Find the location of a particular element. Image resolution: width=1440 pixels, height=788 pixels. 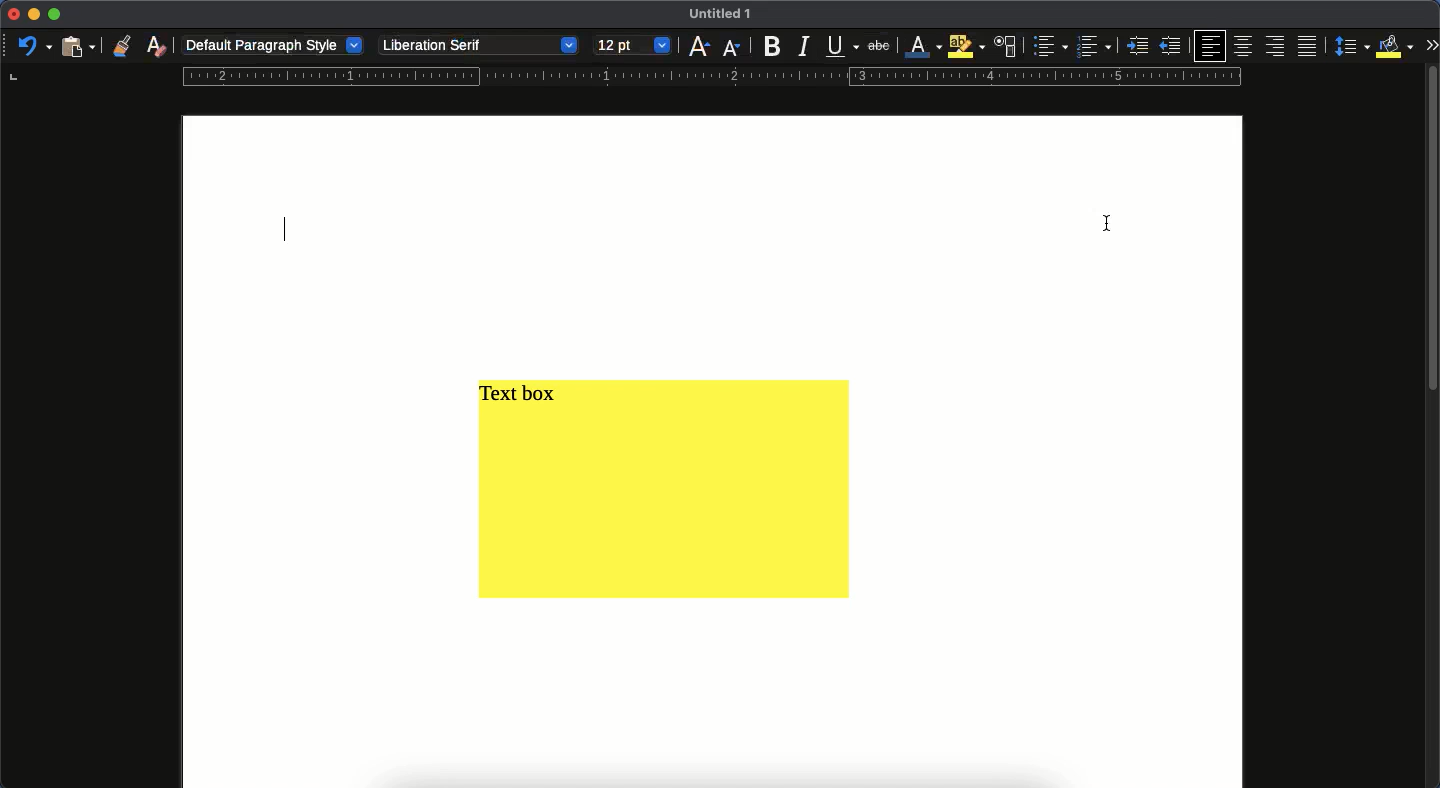

yellow text box is located at coordinates (663, 493).